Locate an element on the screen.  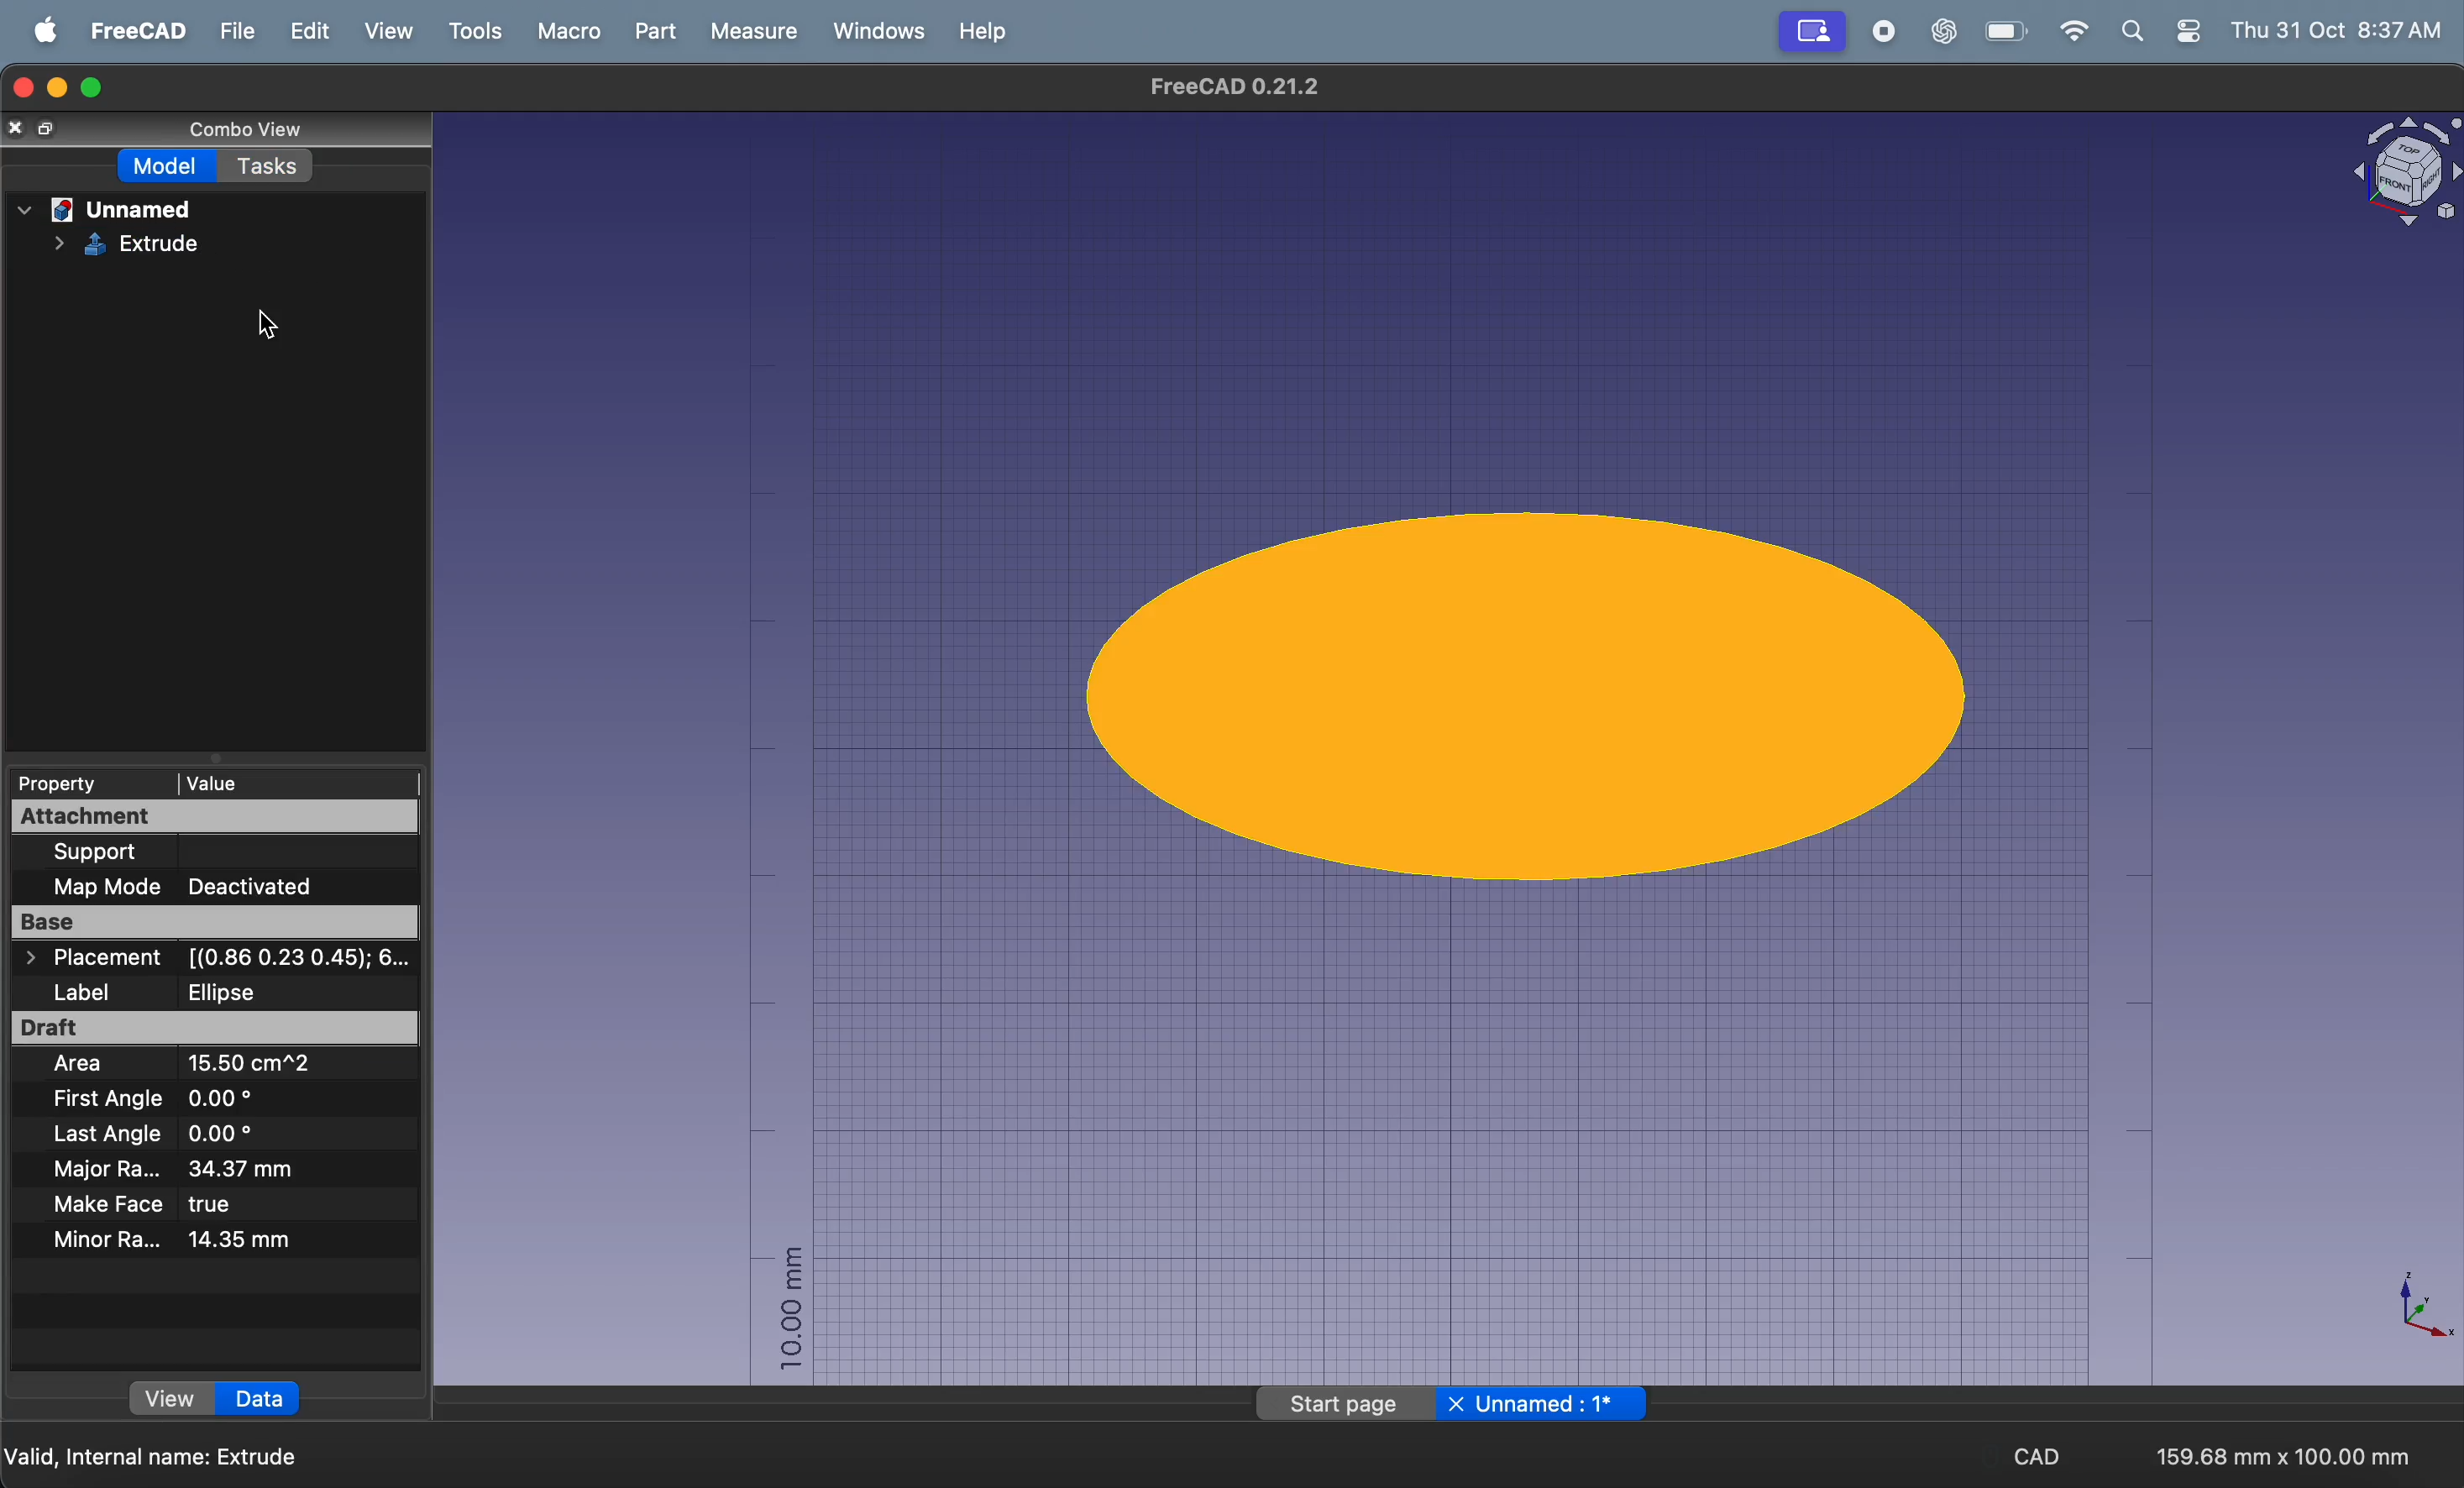
tasks is located at coordinates (279, 172).